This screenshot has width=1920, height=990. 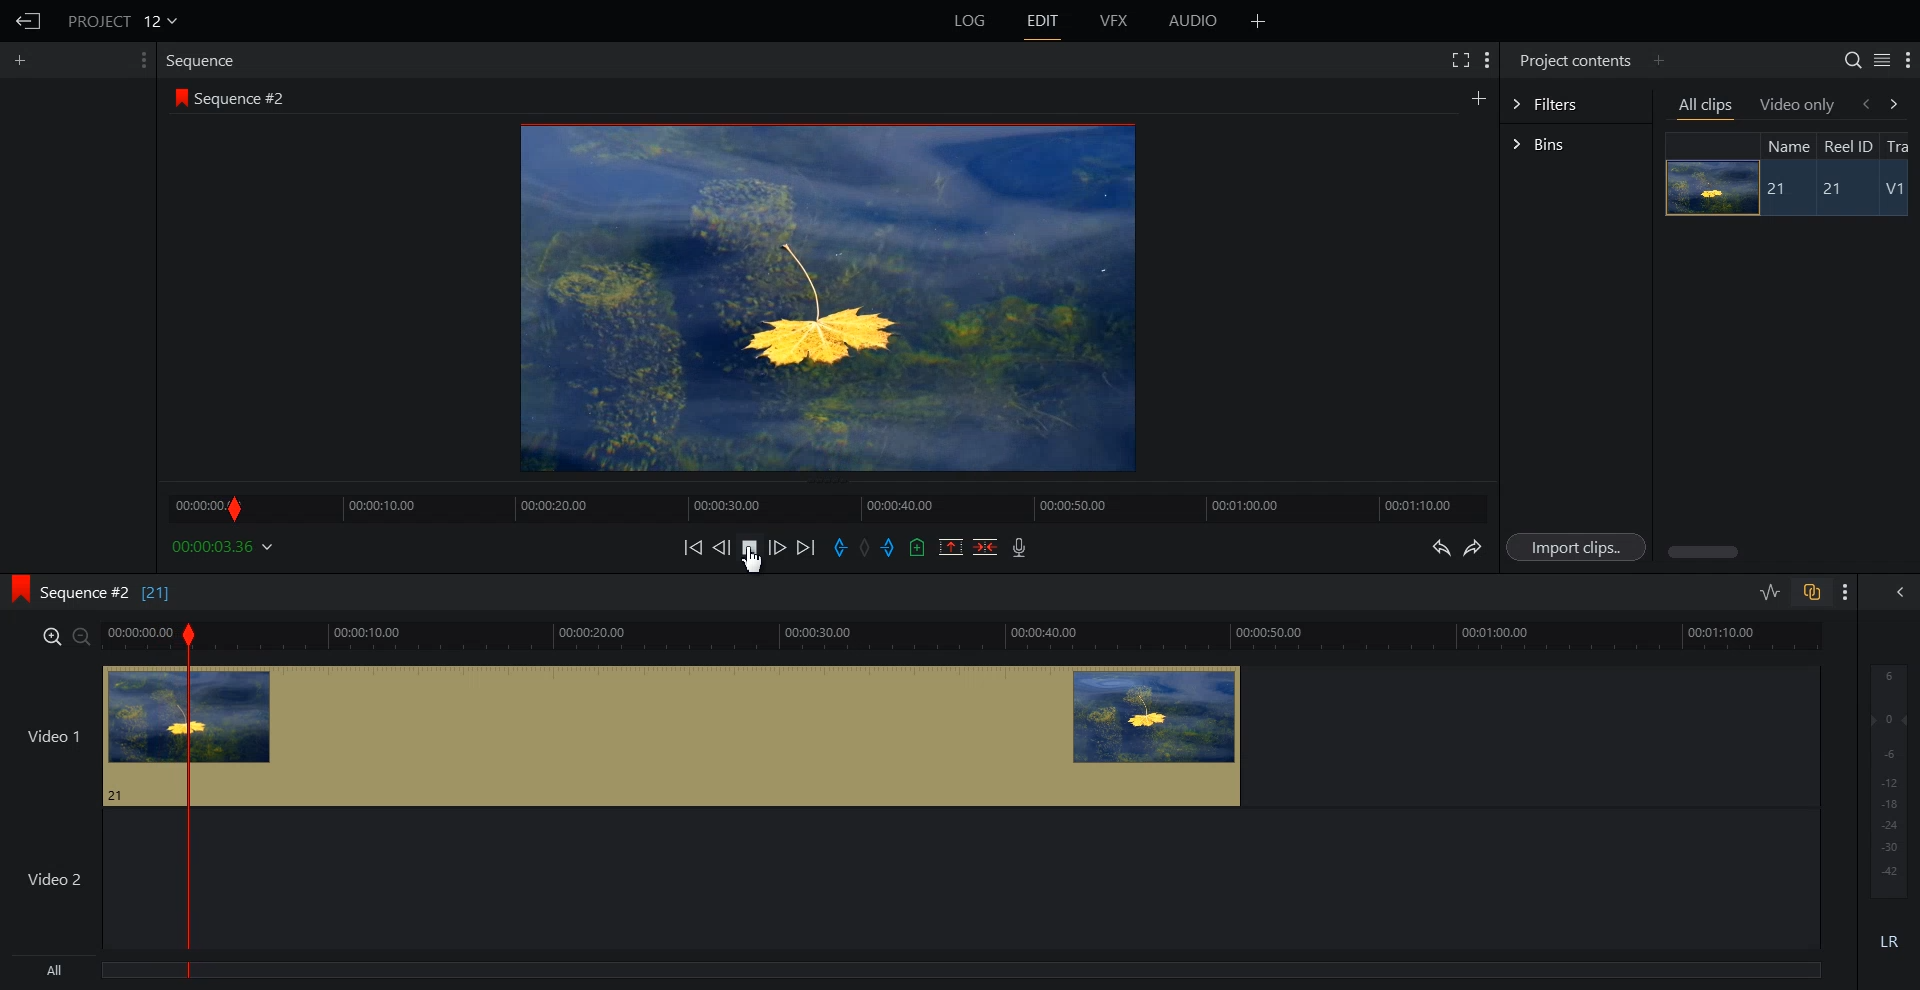 I want to click on 21, so click(x=1779, y=189).